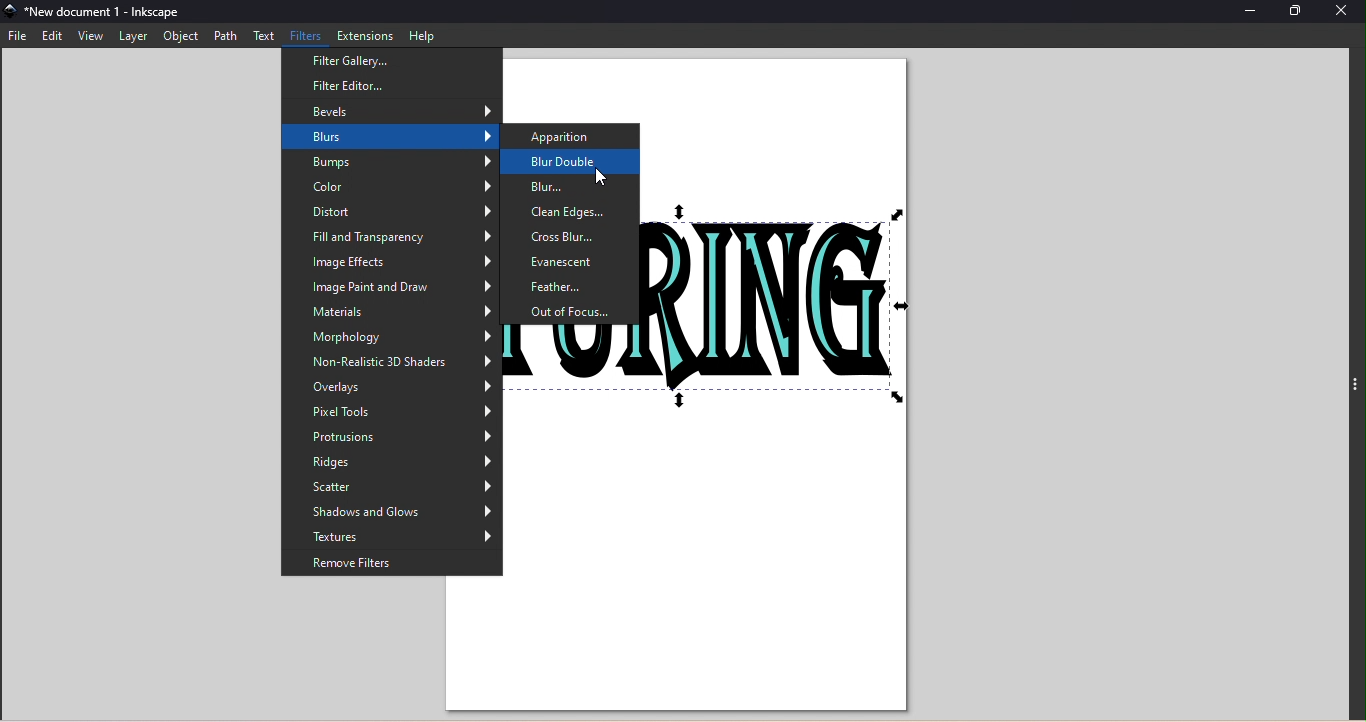 The width and height of the screenshot is (1366, 722). What do you see at coordinates (572, 162) in the screenshot?
I see `Blur double` at bounding box center [572, 162].